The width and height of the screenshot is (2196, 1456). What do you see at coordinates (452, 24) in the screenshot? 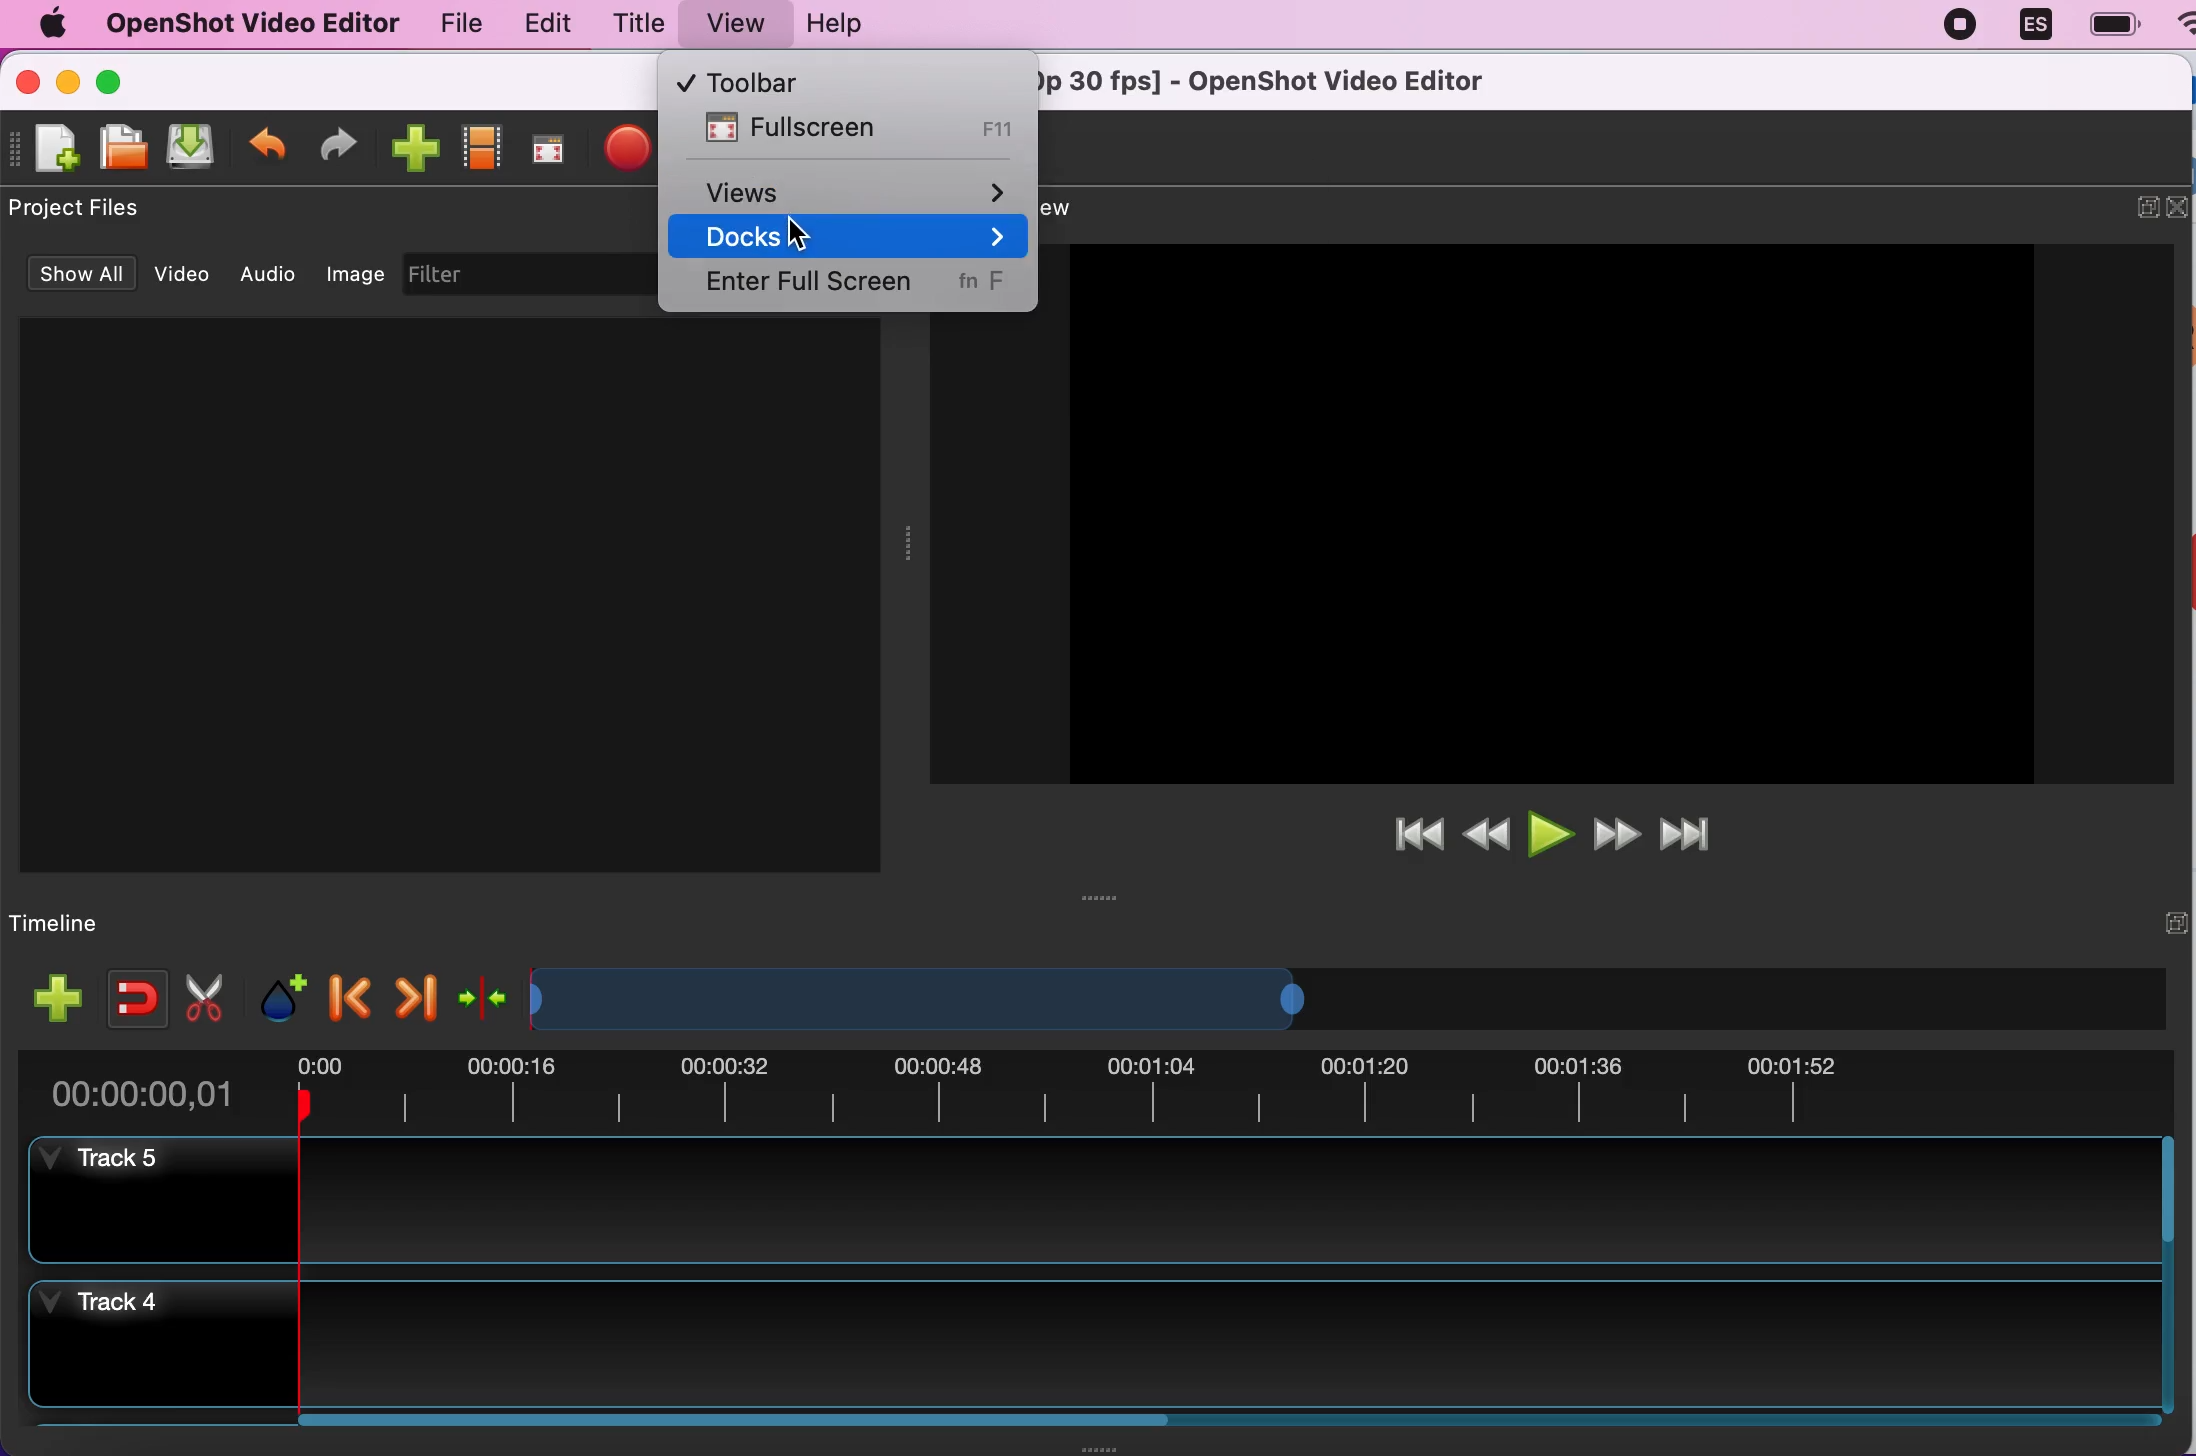
I see `file` at bounding box center [452, 24].